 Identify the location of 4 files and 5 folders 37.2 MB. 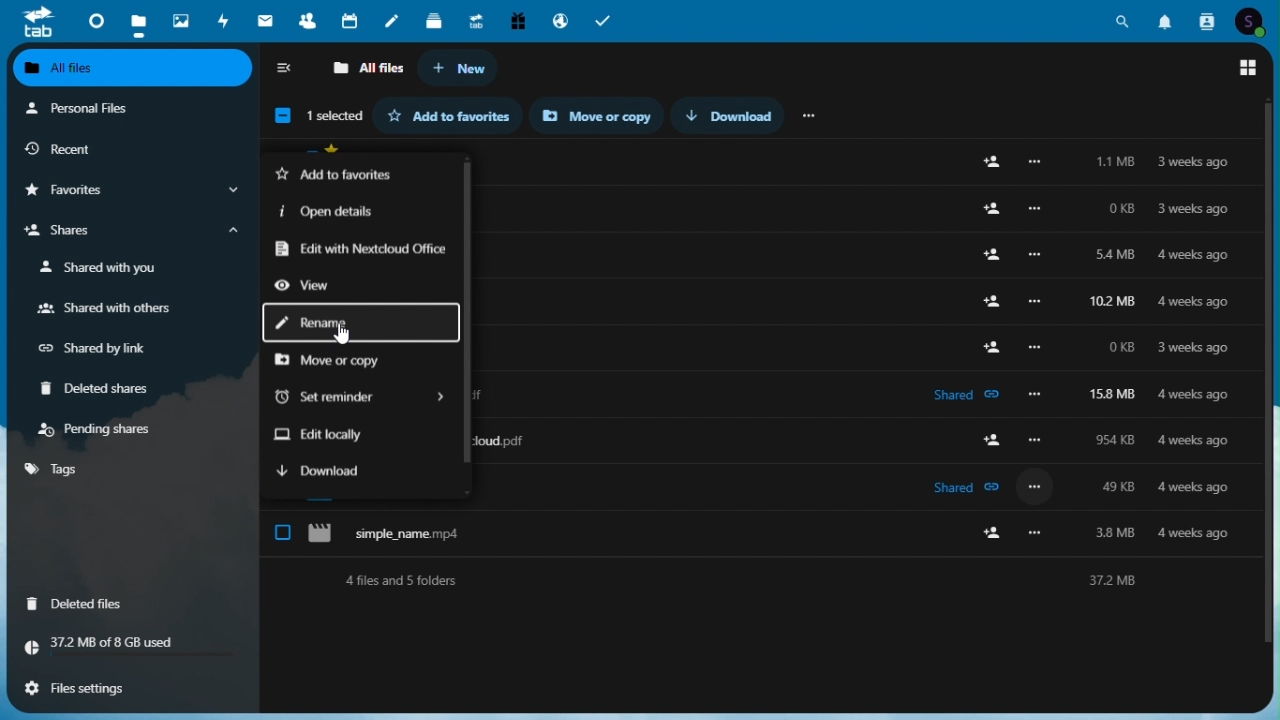
(760, 582).